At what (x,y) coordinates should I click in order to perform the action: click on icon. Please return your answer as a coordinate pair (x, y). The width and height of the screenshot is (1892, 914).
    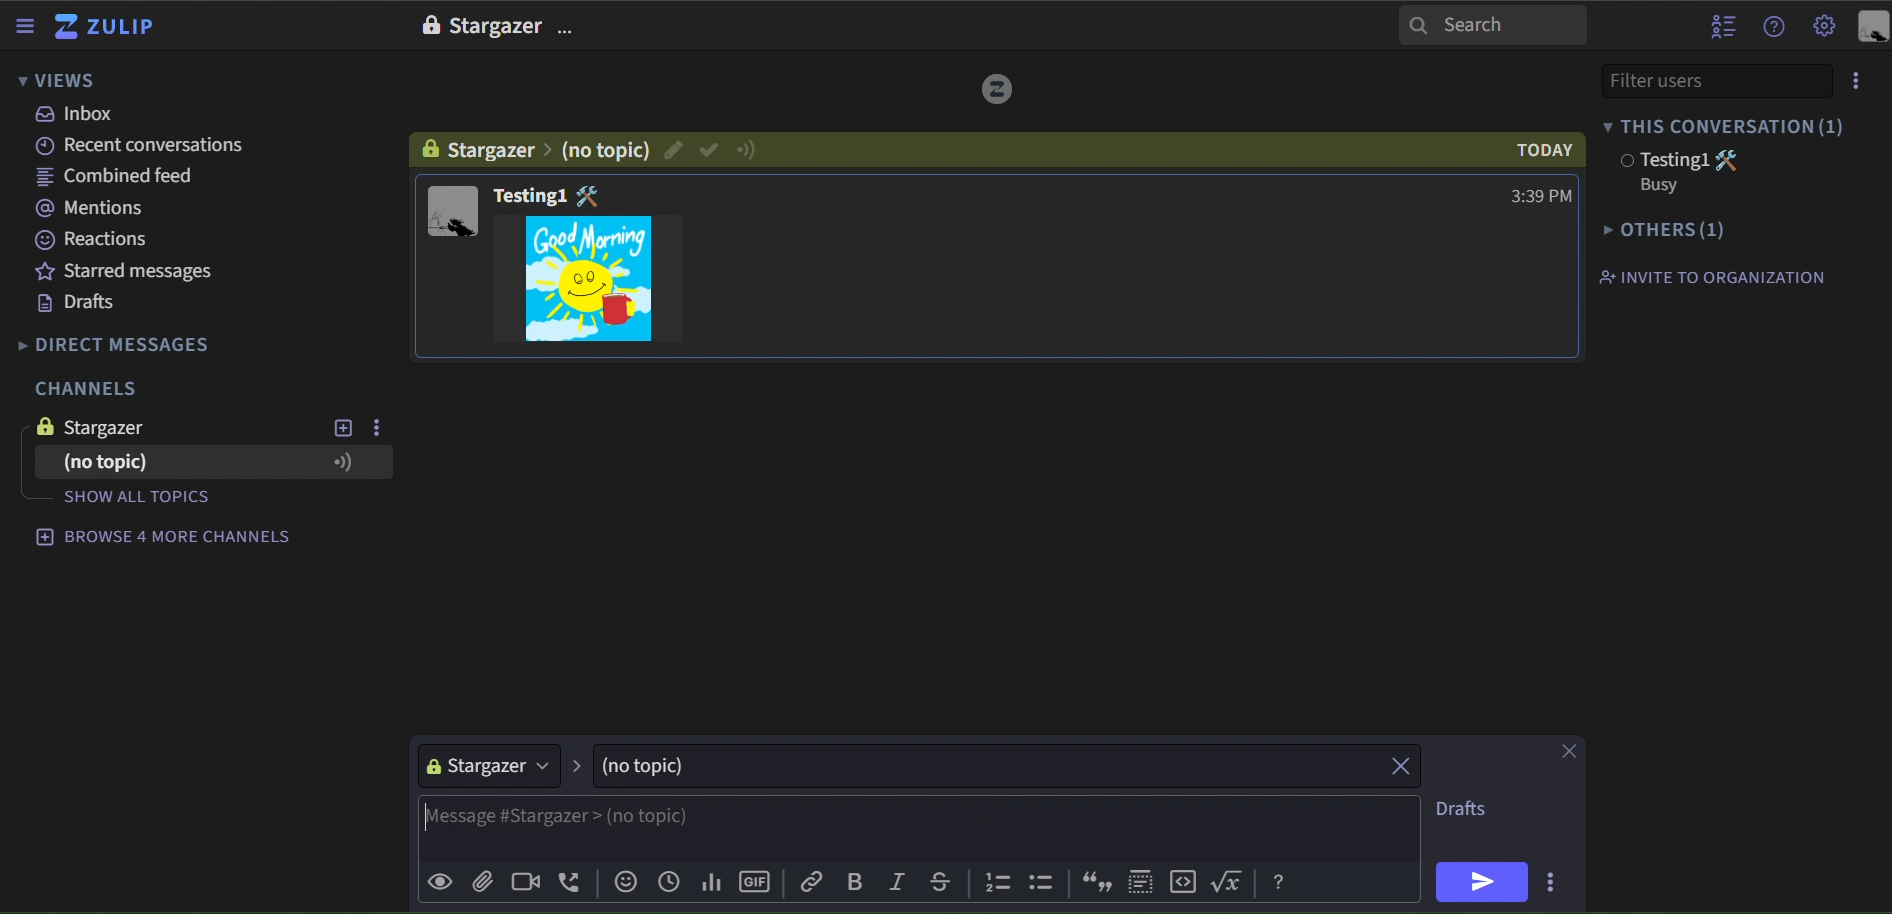
    Looking at the image, I should click on (1279, 883).